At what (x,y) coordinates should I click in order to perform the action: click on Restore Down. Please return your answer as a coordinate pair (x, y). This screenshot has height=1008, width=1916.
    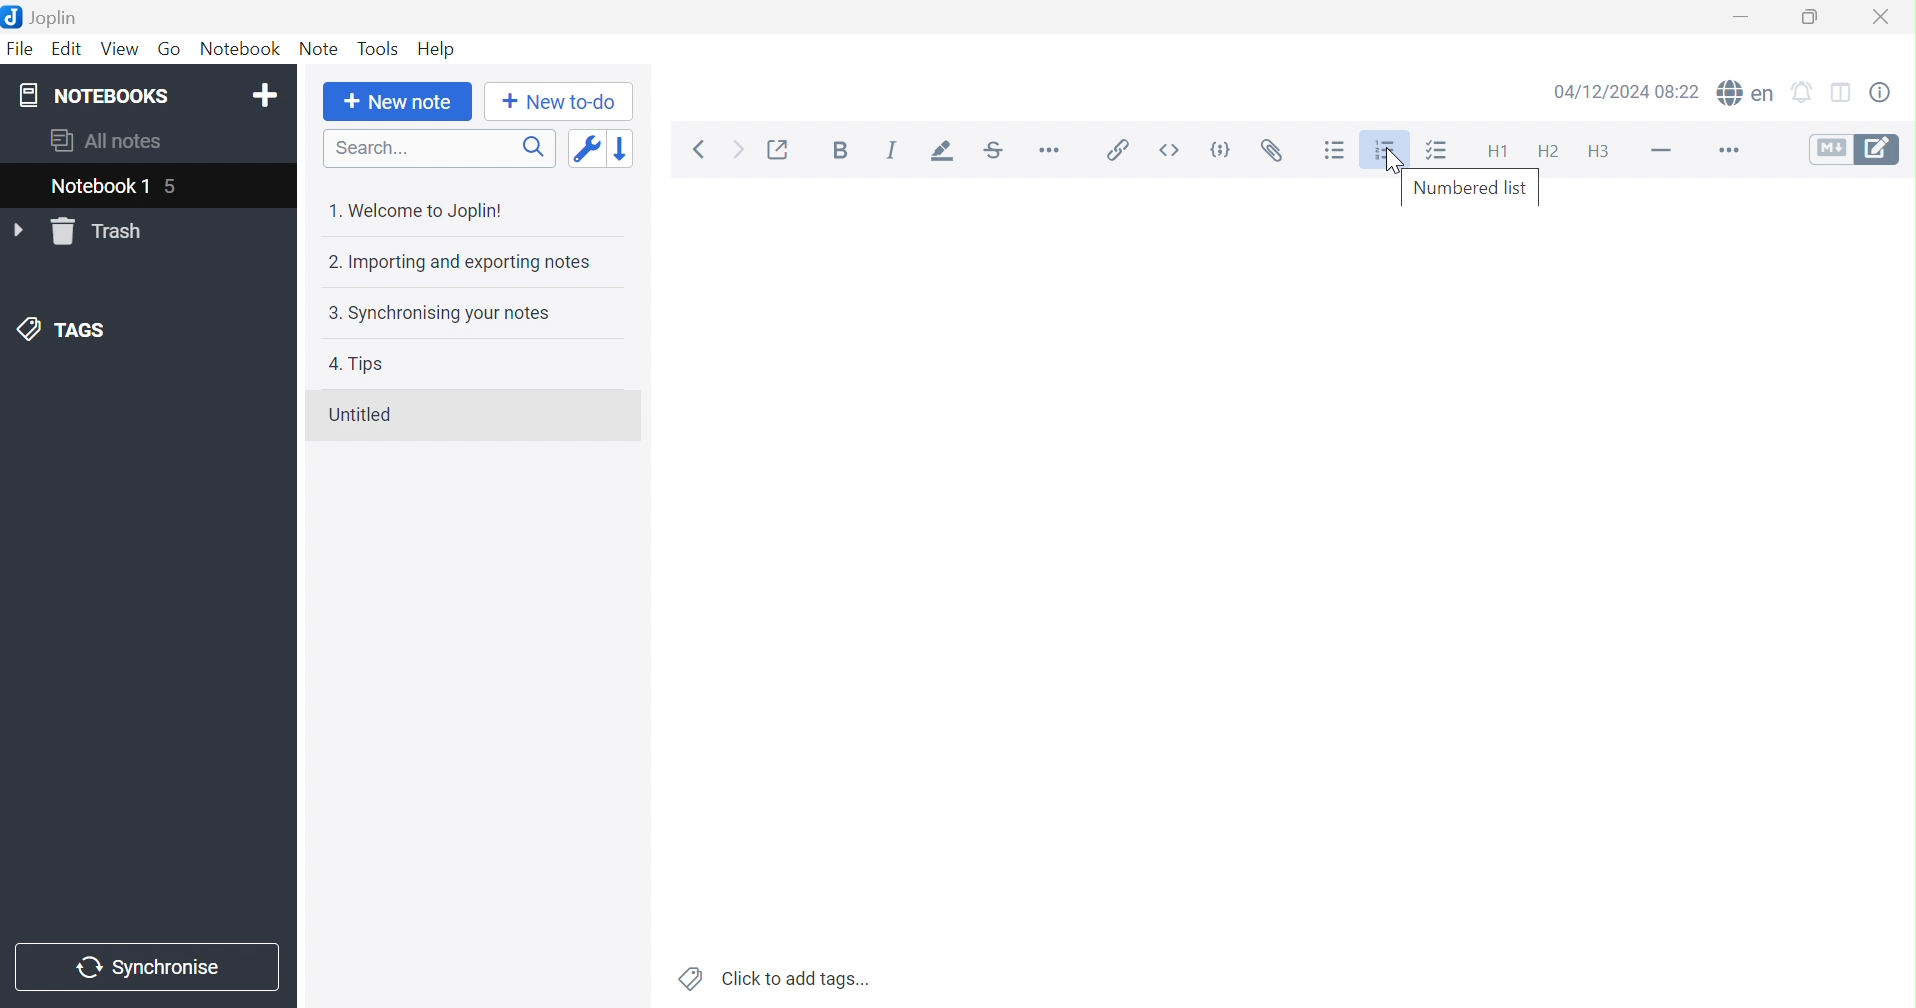
    Looking at the image, I should click on (1808, 15).